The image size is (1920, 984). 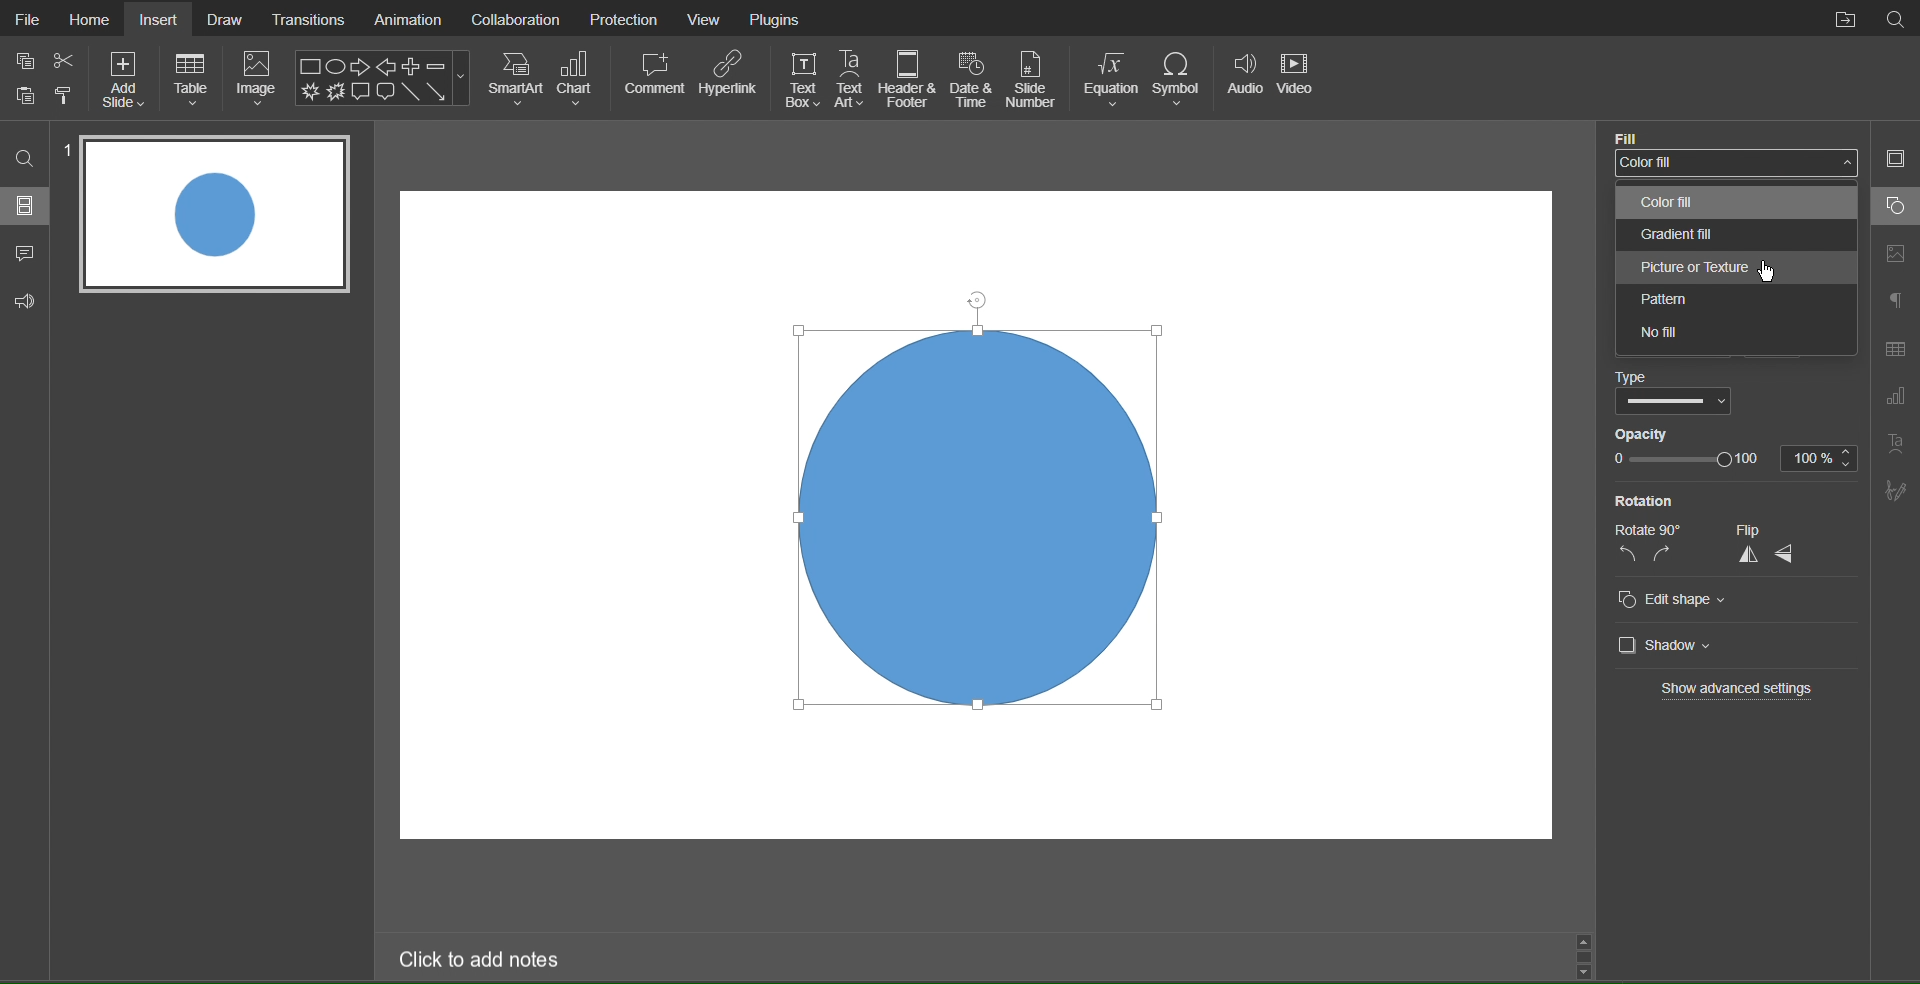 What do you see at coordinates (1897, 20) in the screenshot?
I see `Search` at bounding box center [1897, 20].